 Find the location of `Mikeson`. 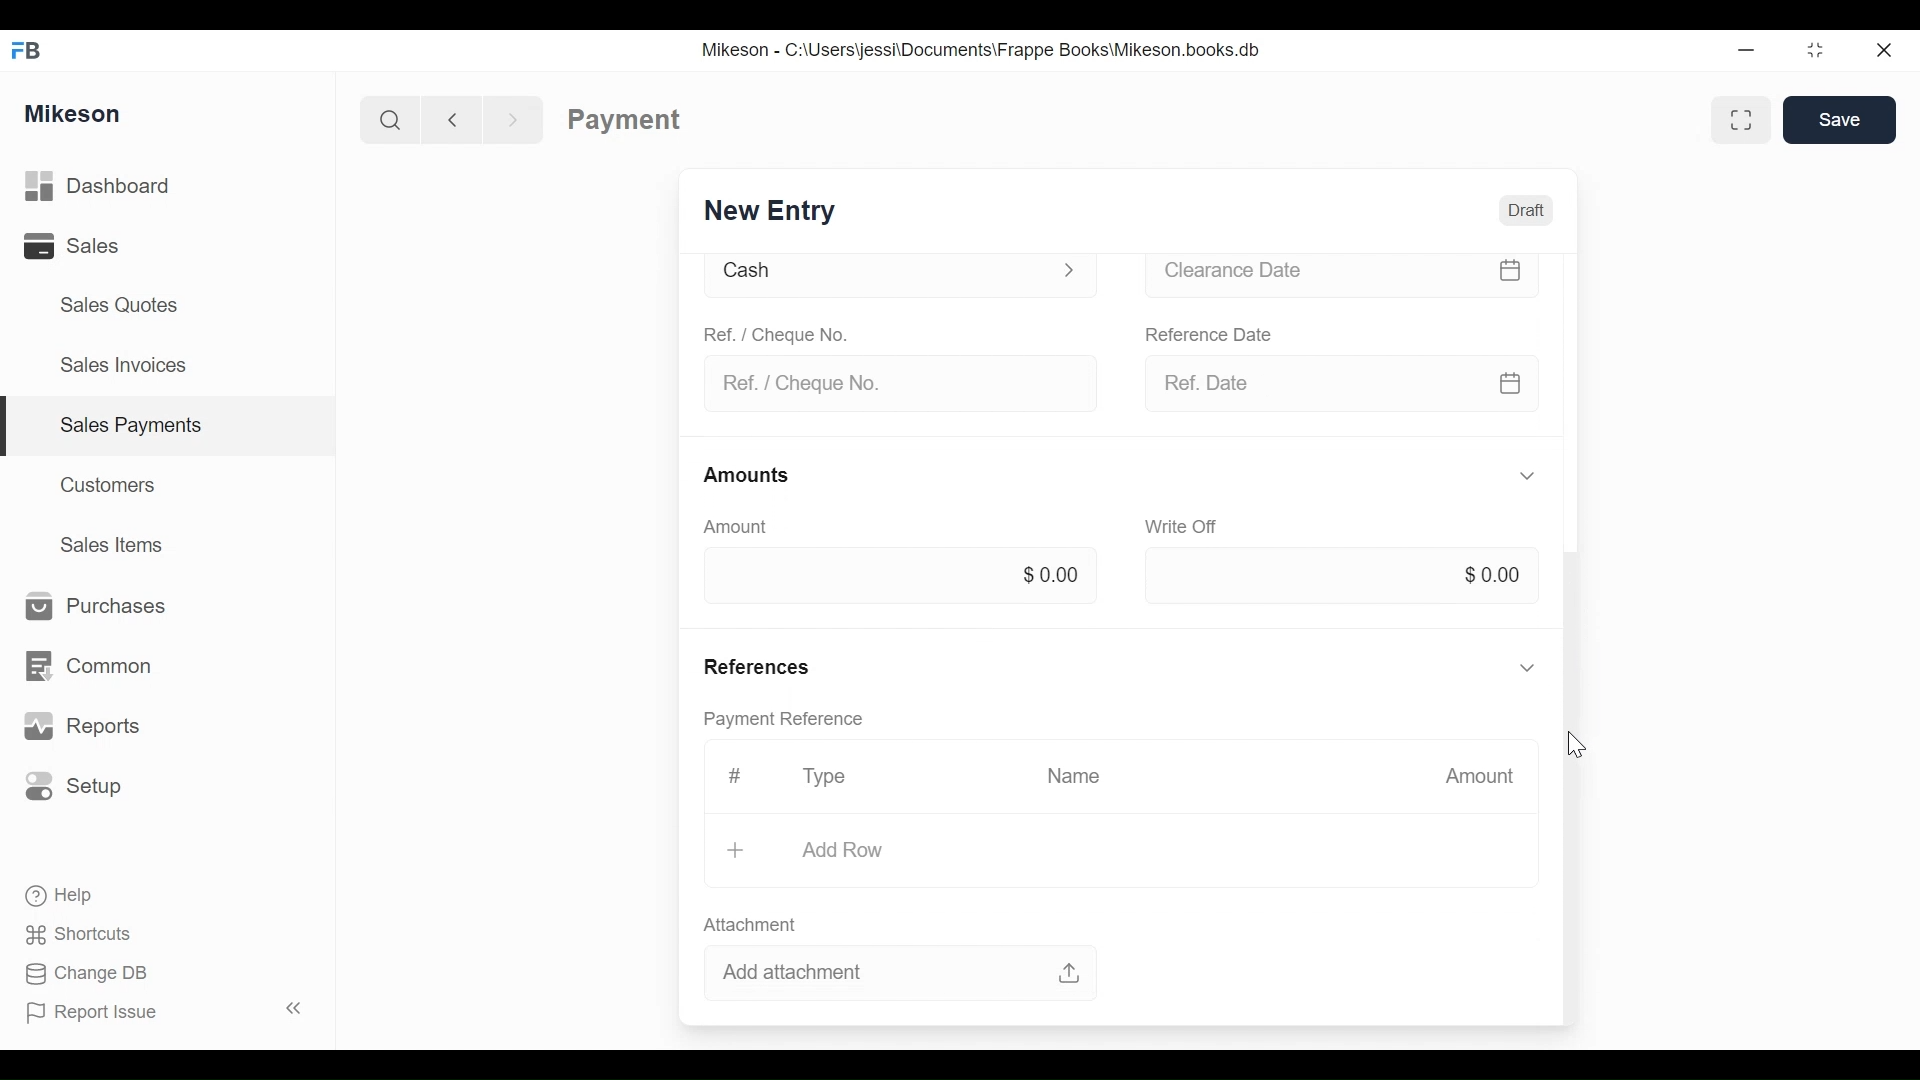

Mikeson is located at coordinates (74, 111).